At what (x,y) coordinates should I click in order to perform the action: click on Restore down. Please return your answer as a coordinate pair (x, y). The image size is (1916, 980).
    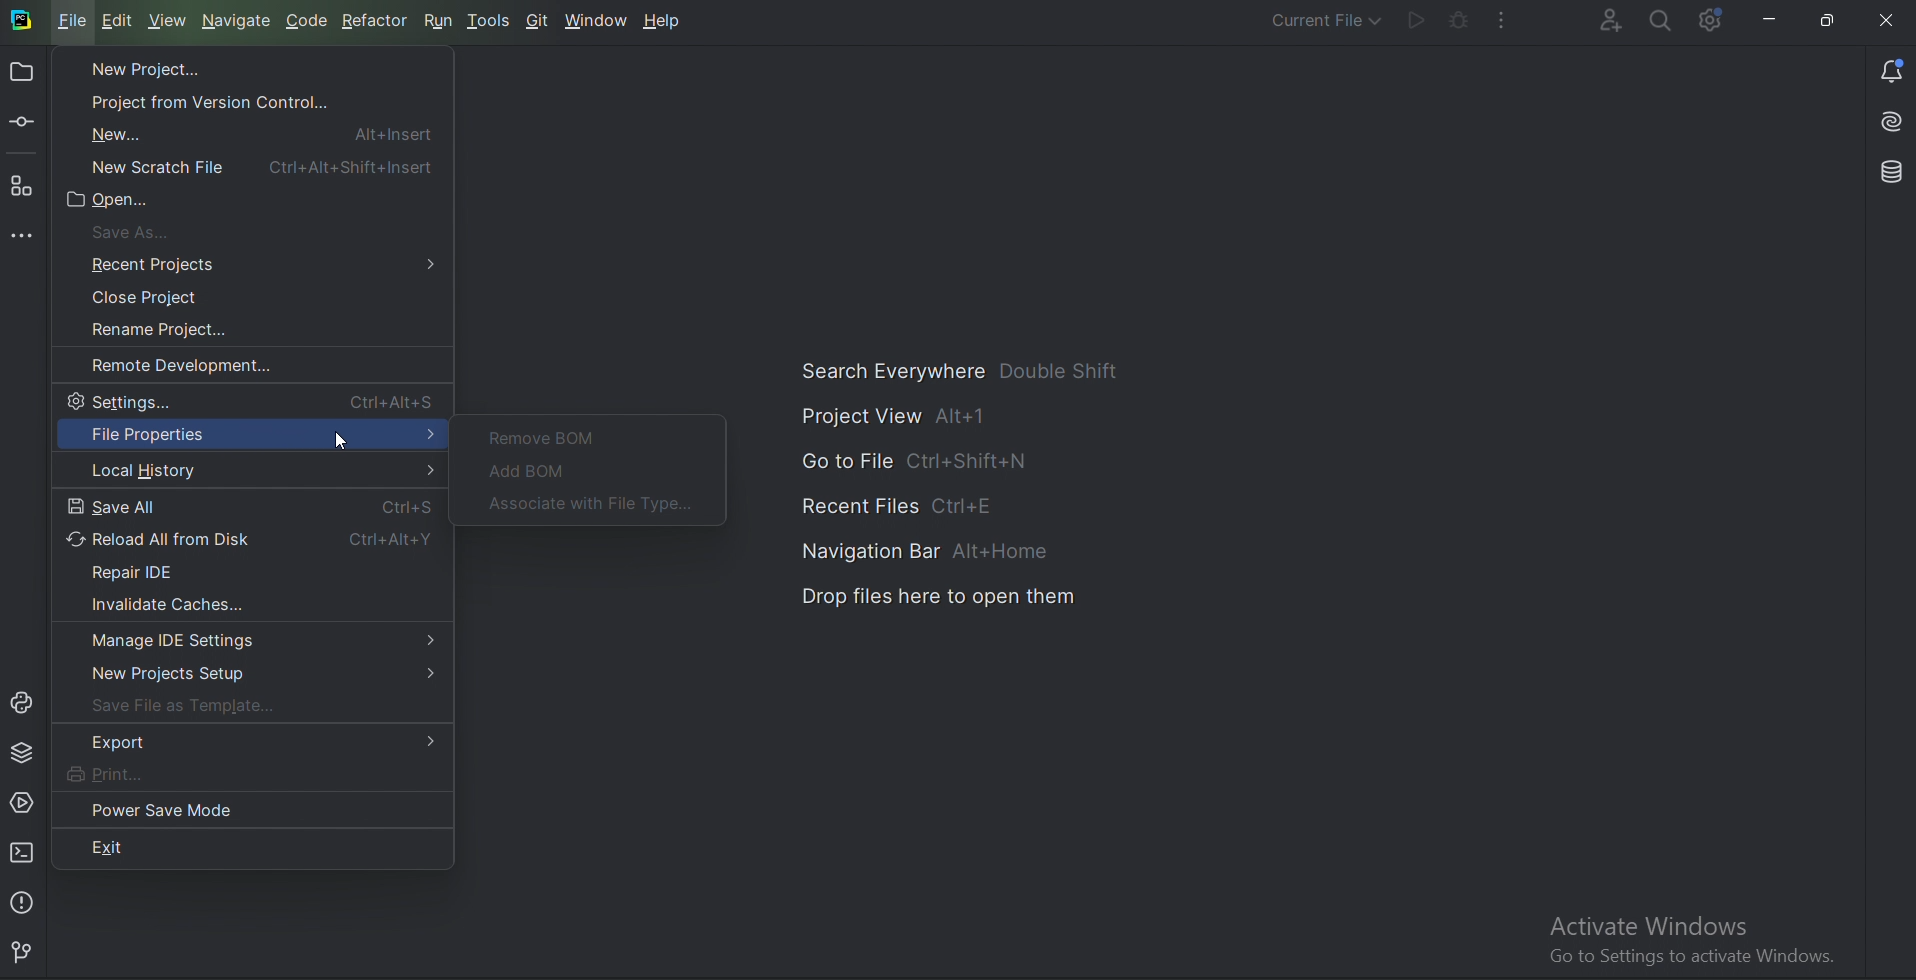
    Looking at the image, I should click on (1828, 16).